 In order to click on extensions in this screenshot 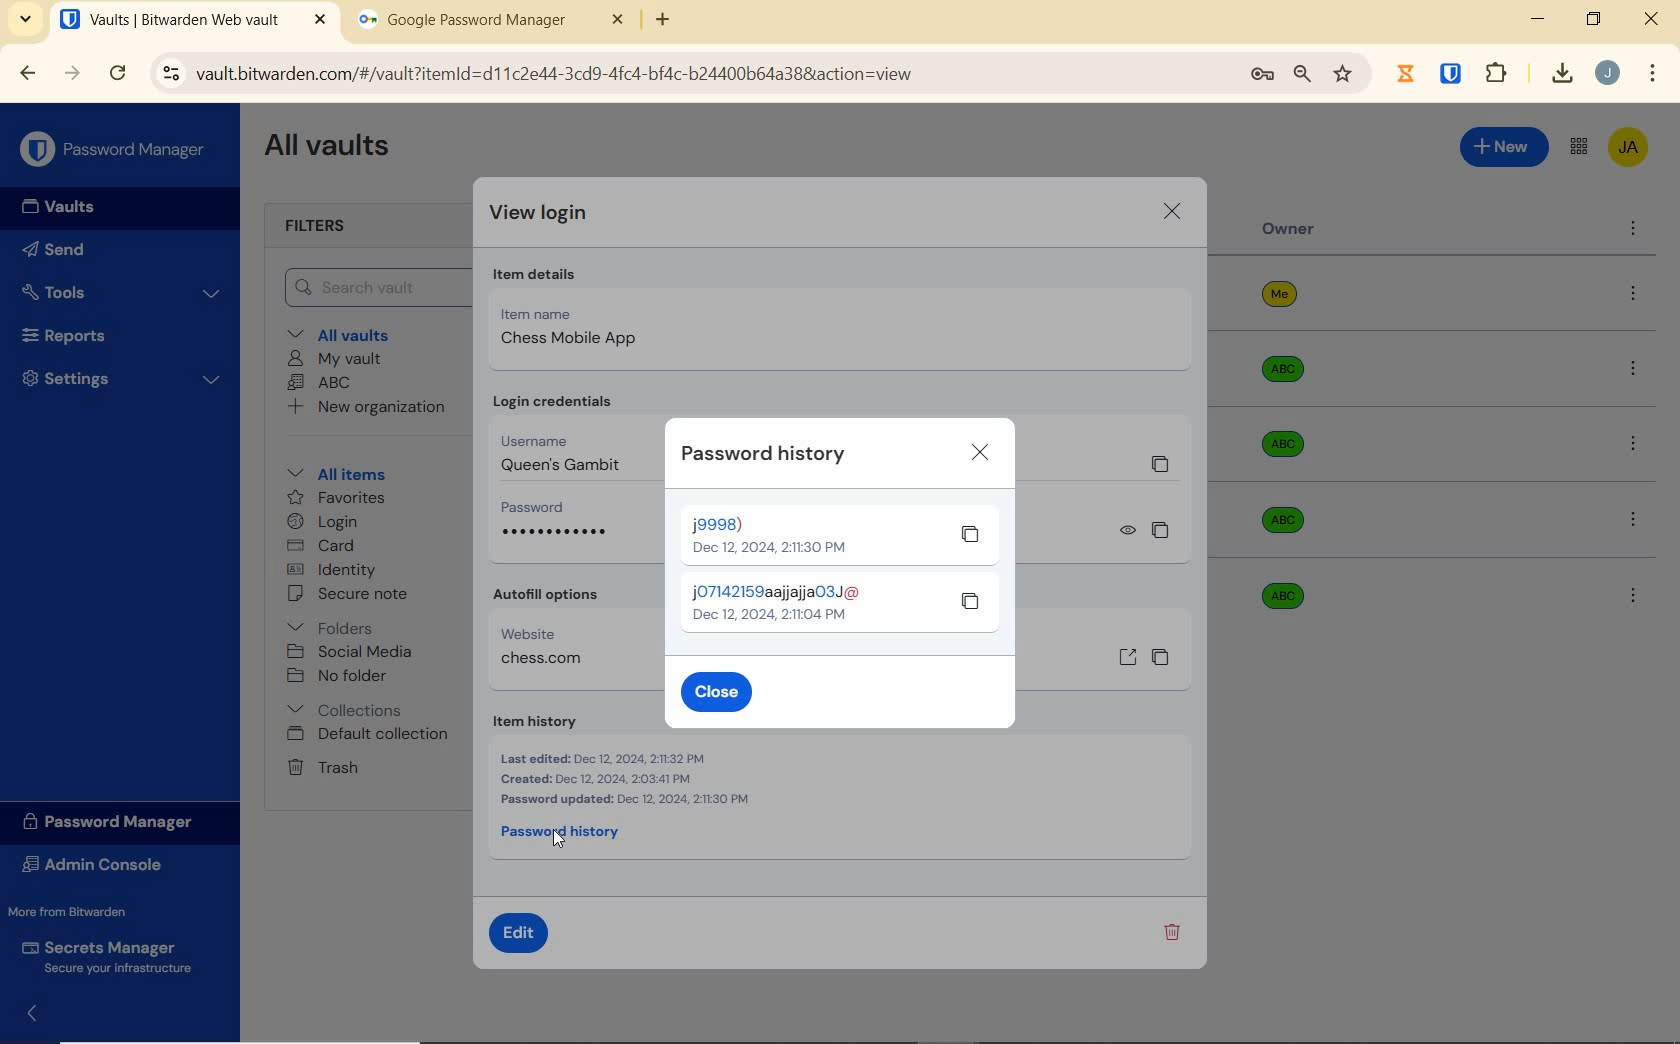, I will do `click(1453, 72)`.